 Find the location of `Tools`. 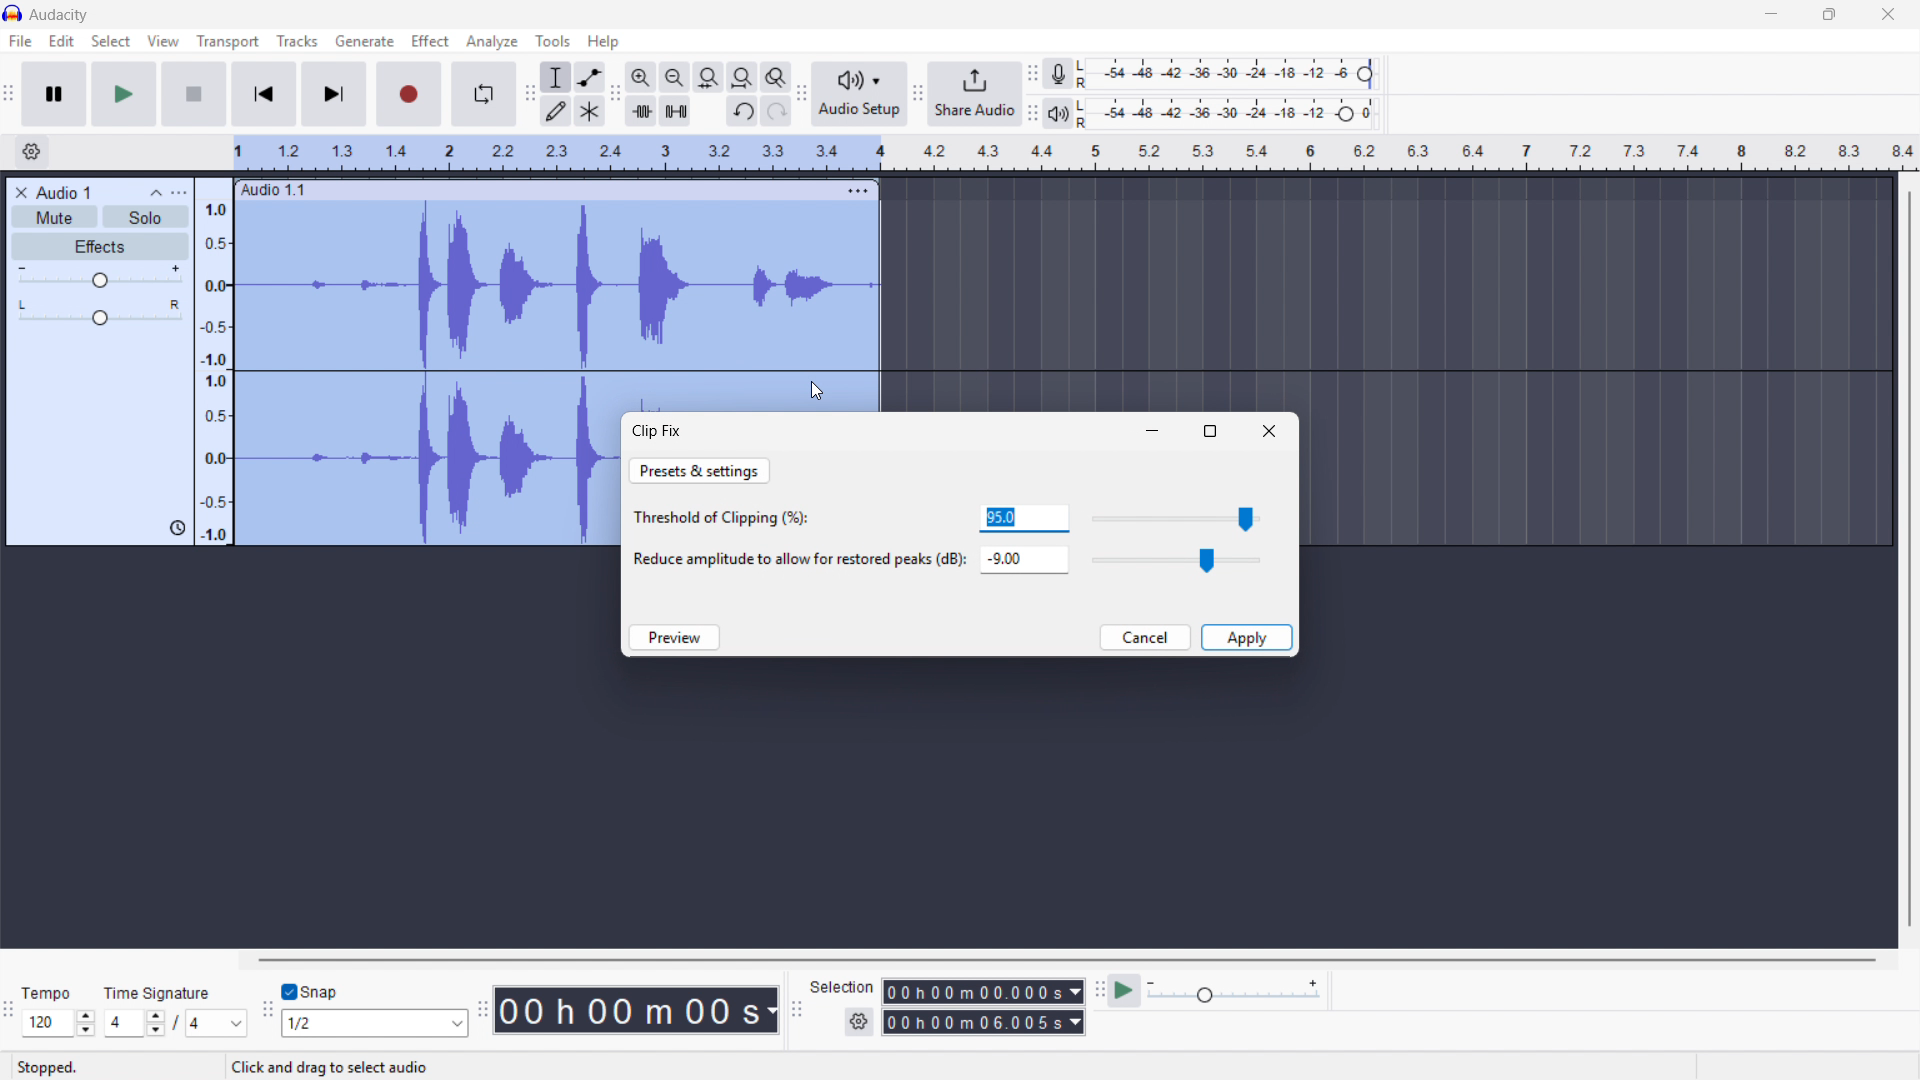

Tools is located at coordinates (553, 41).